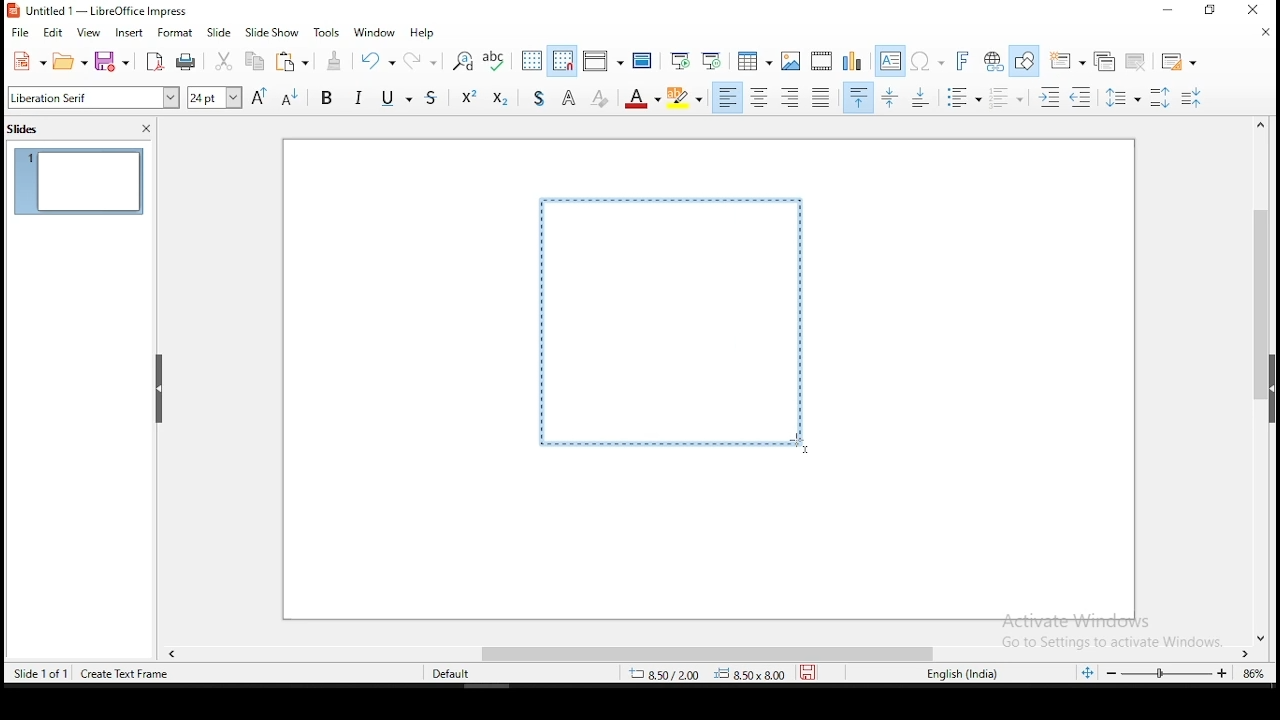 Image resolution: width=1280 pixels, height=720 pixels. Describe the element at coordinates (892, 99) in the screenshot. I see `center vertical` at that location.